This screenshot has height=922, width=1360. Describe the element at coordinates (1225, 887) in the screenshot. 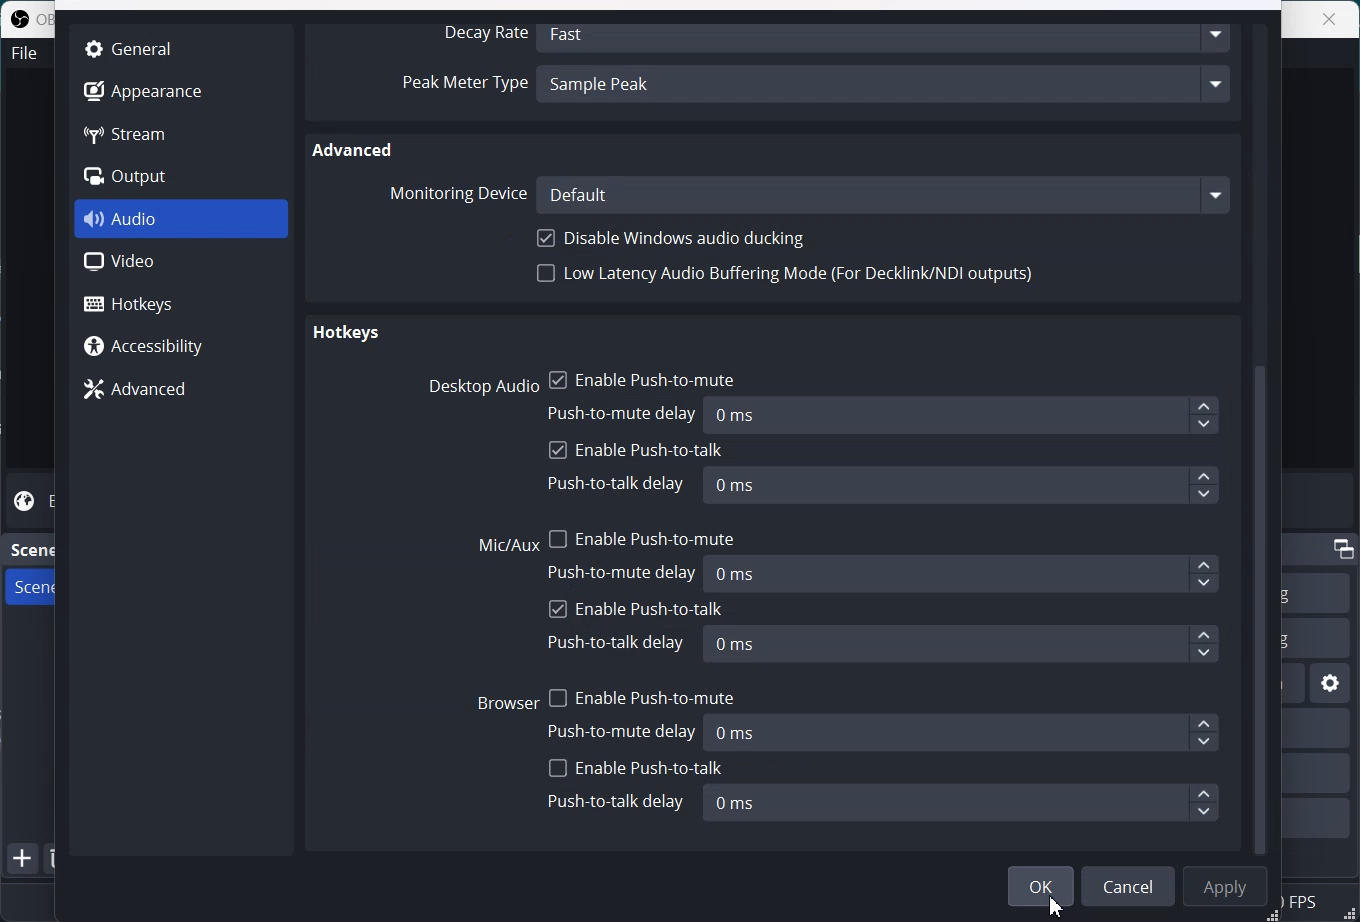

I see `Apply` at that location.